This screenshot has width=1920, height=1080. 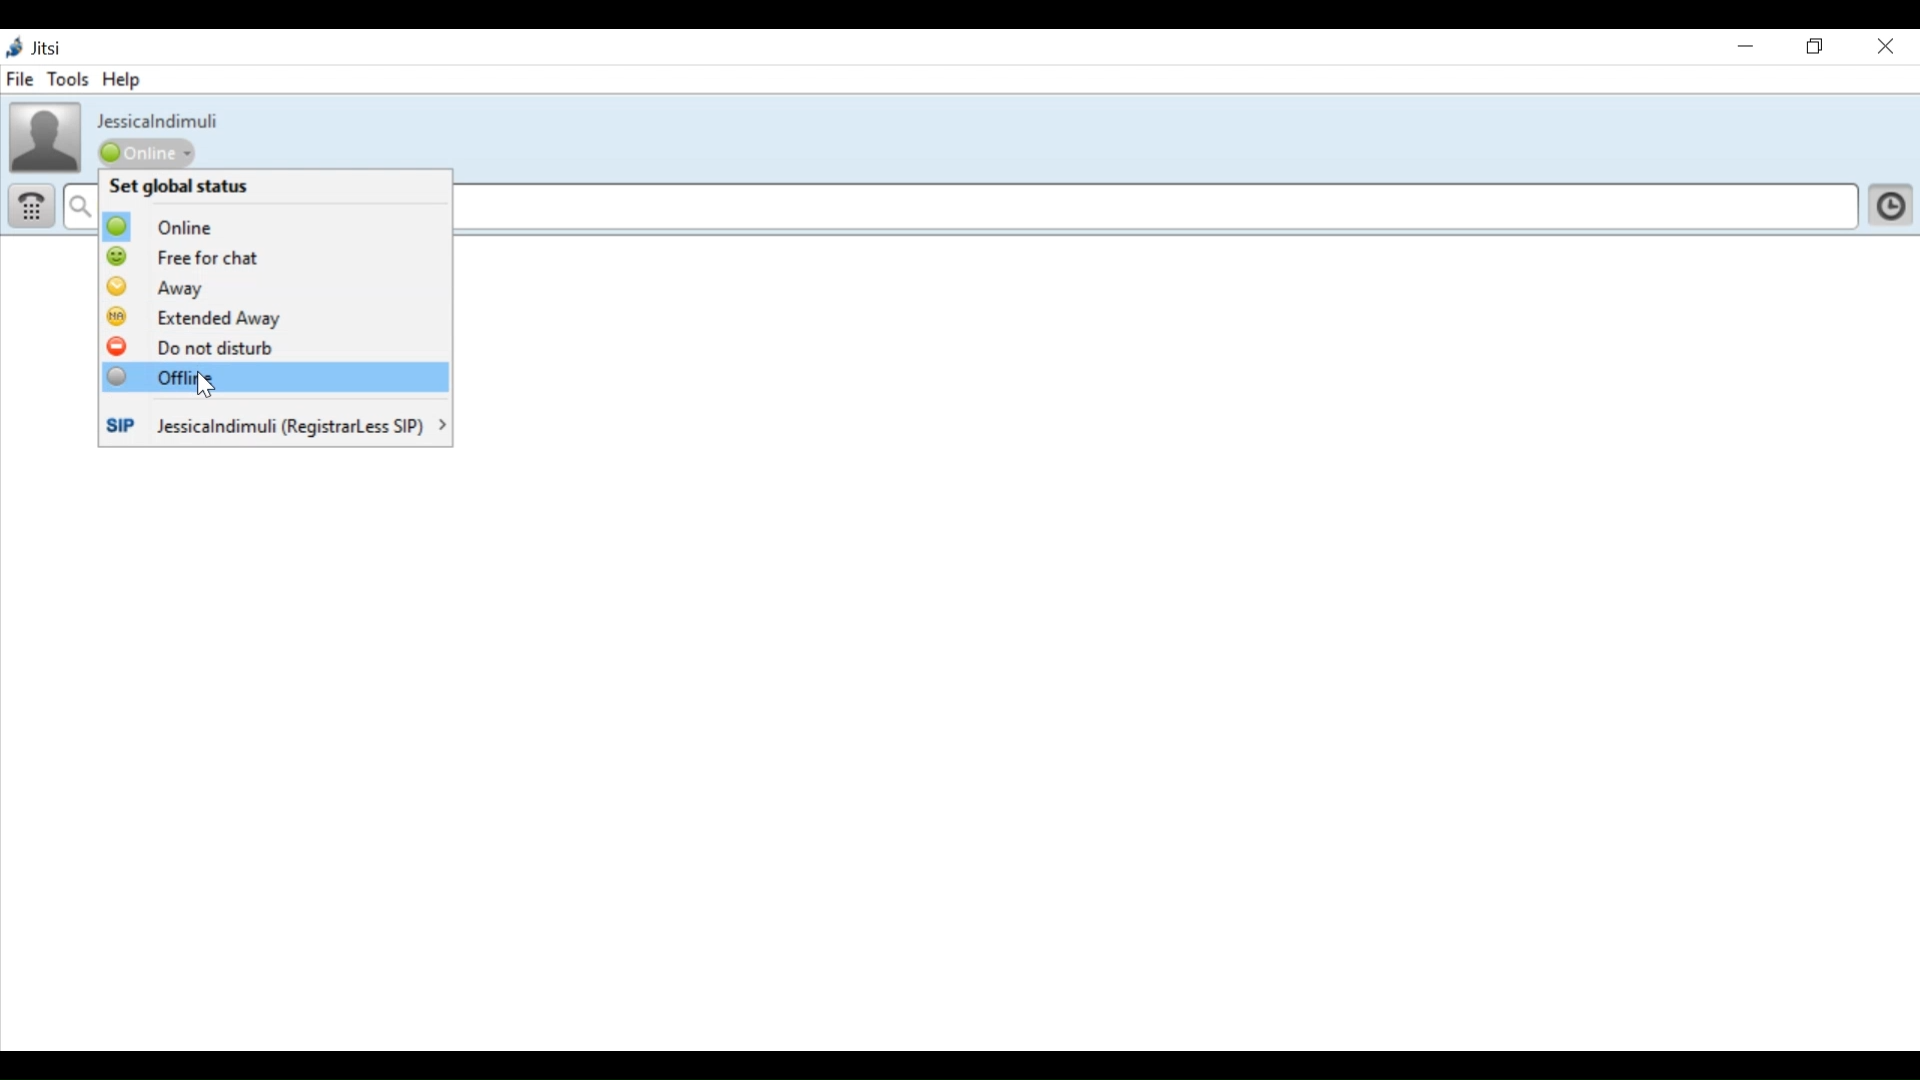 I want to click on ID name, so click(x=155, y=120).